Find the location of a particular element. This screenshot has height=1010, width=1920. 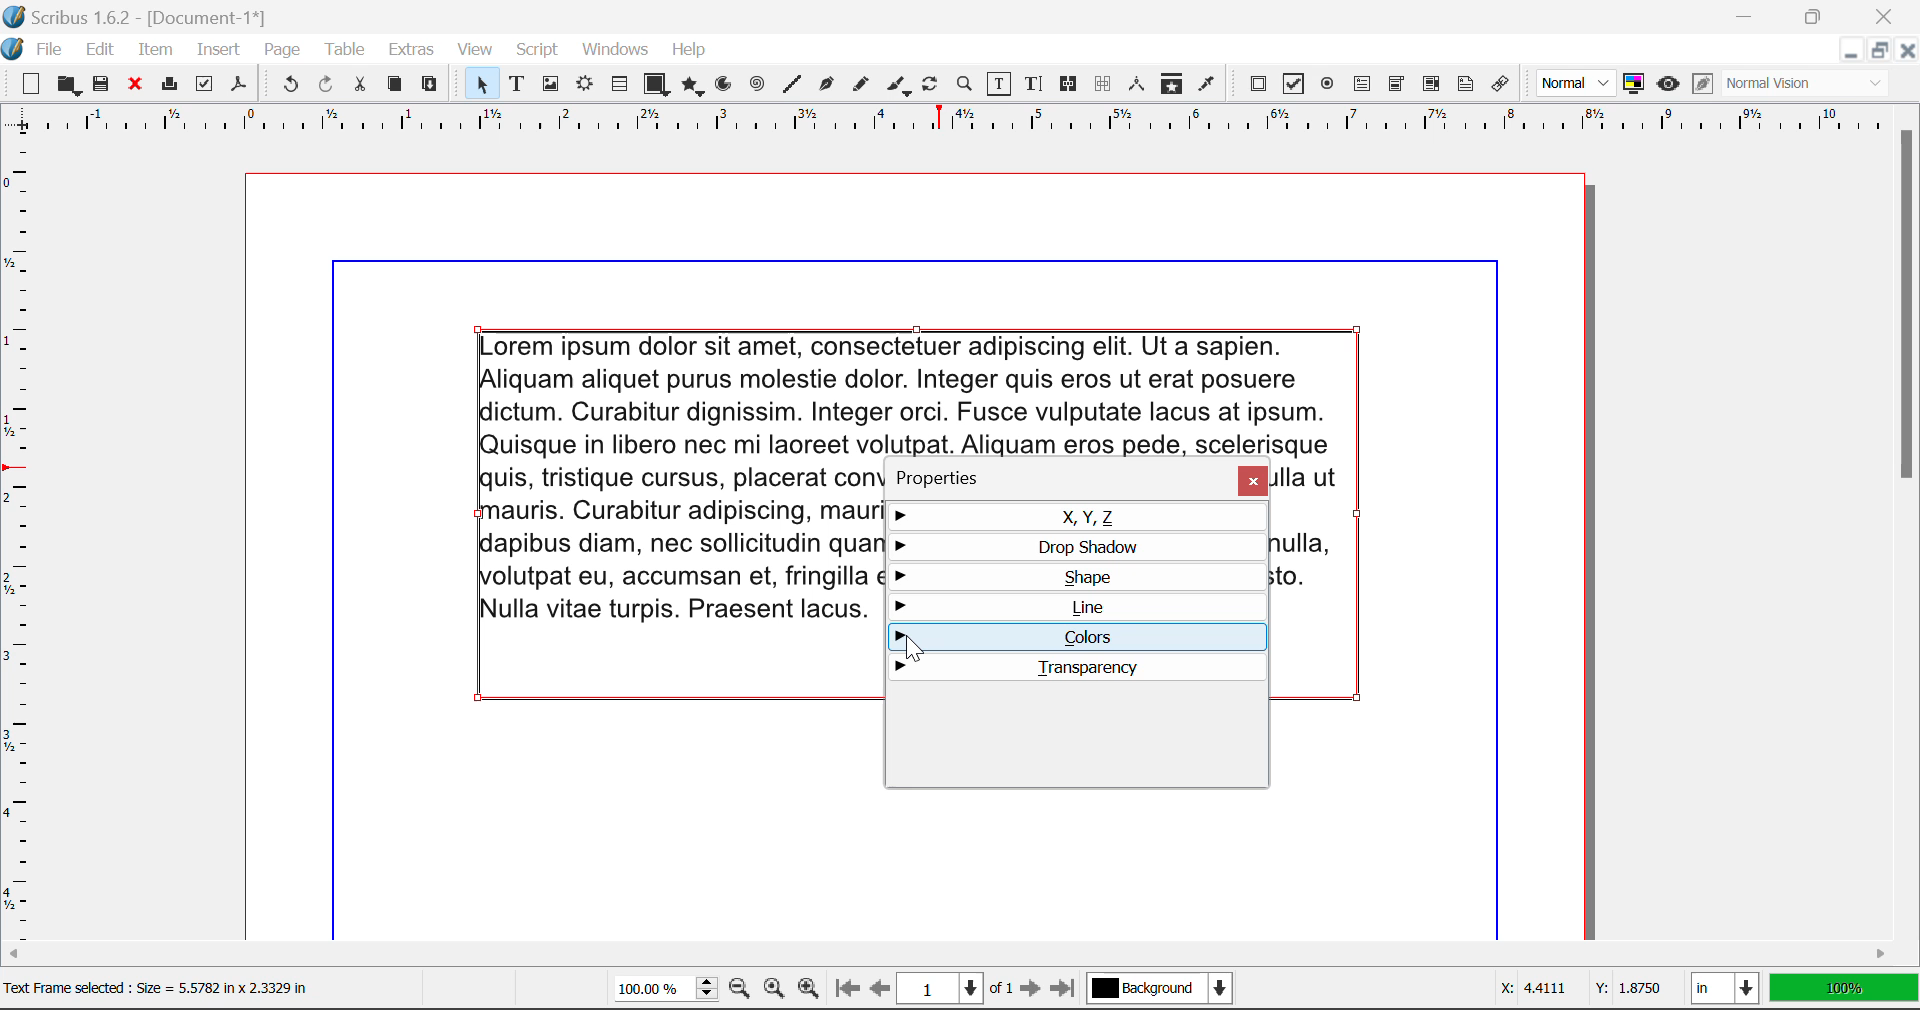

Item is located at coordinates (156, 52).